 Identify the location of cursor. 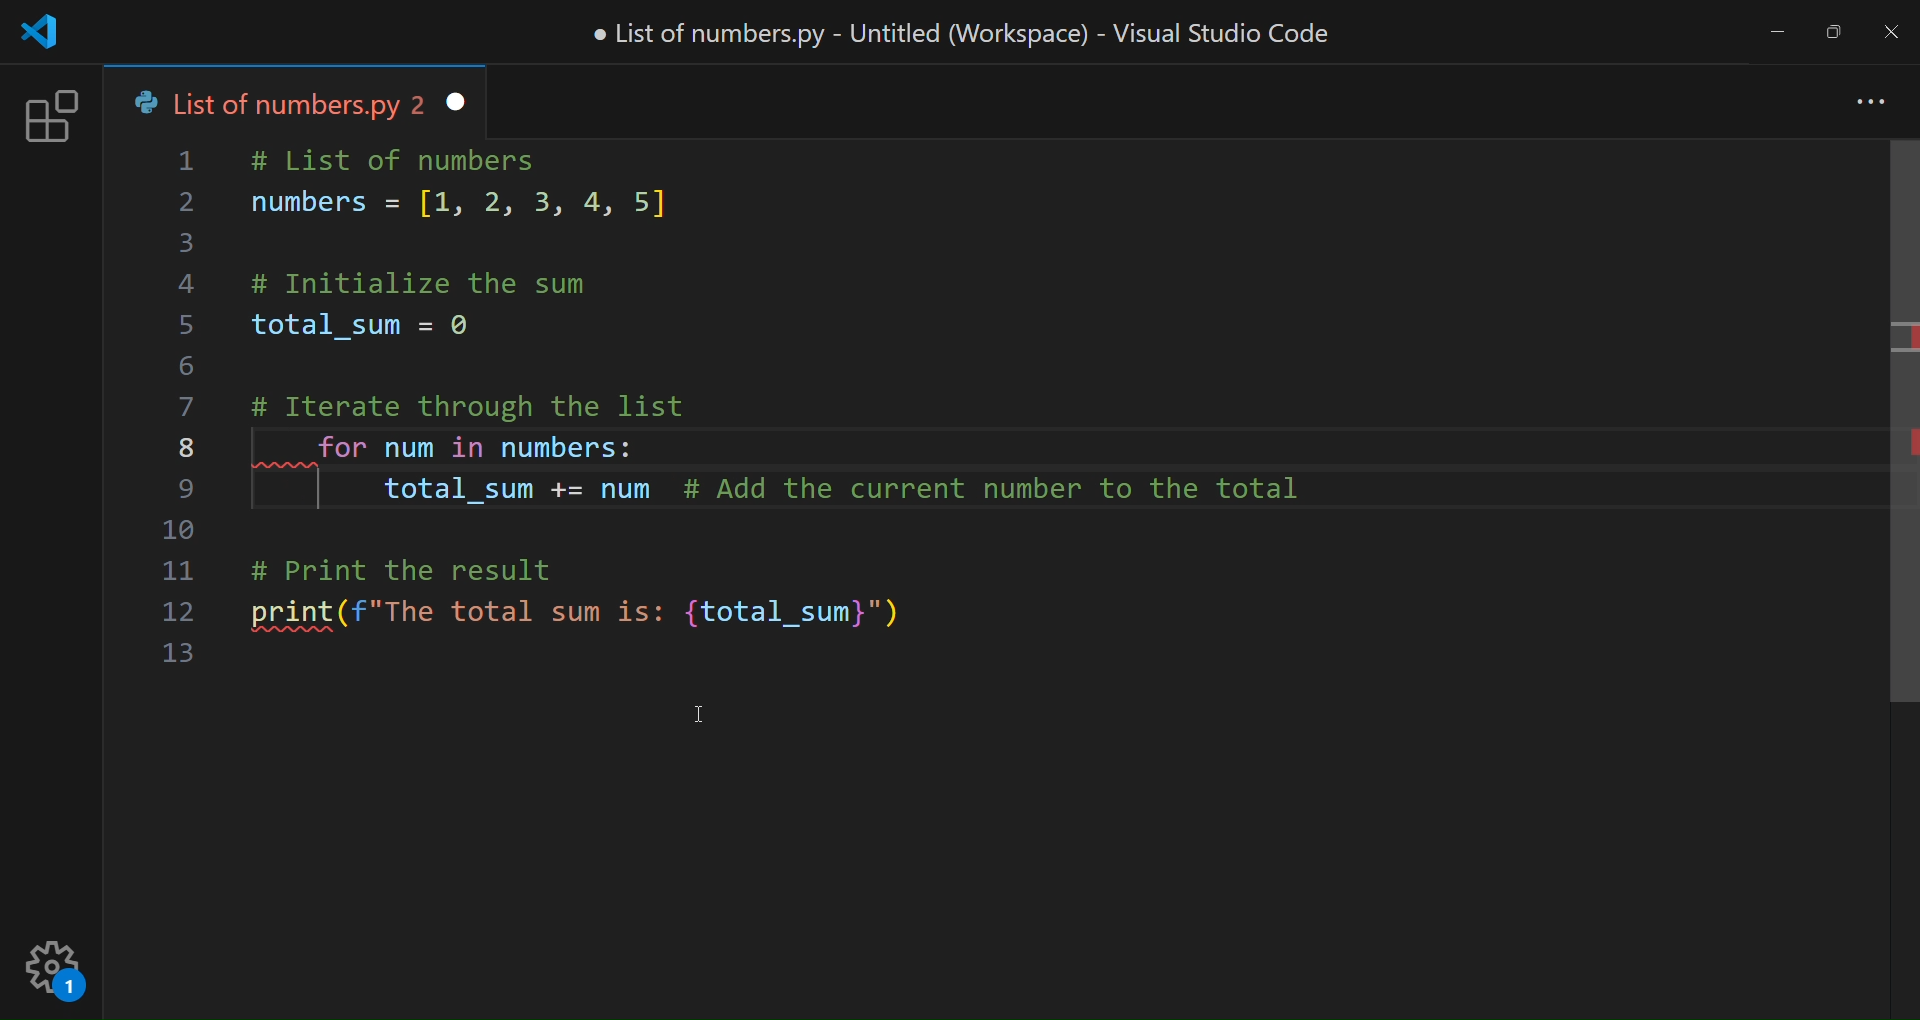
(688, 708).